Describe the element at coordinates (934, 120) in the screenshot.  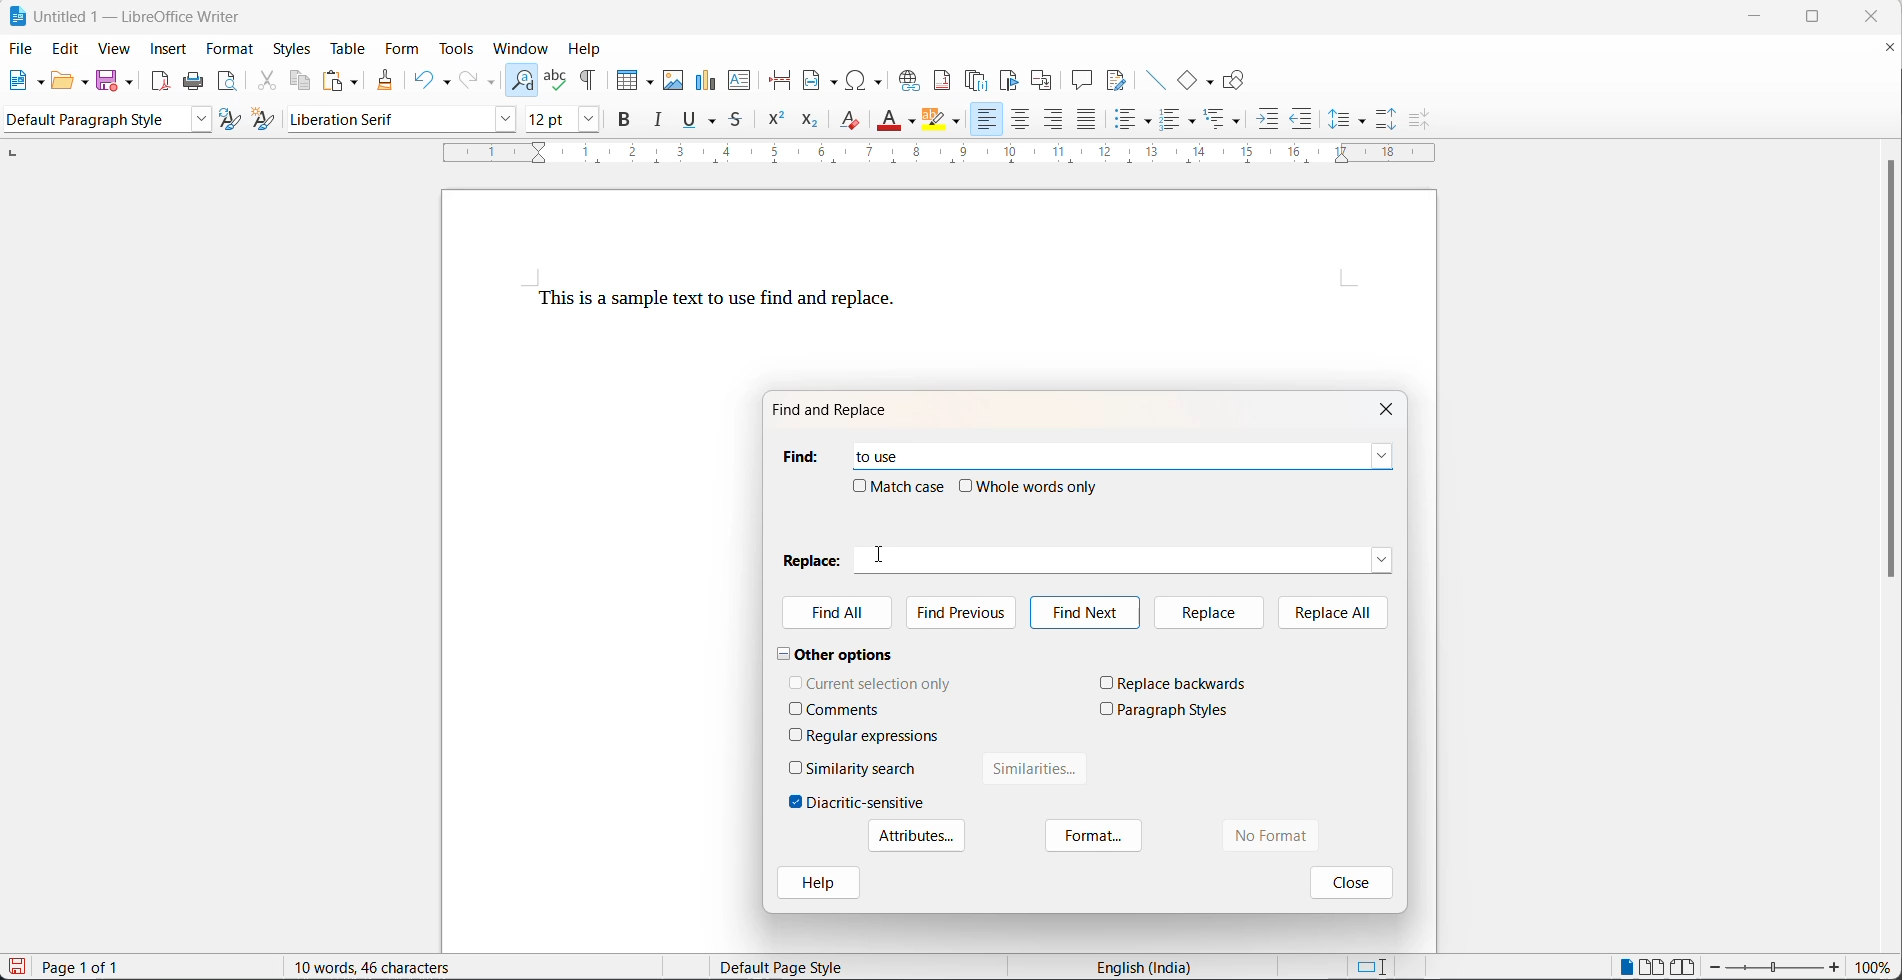
I see `character highlight` at that location.